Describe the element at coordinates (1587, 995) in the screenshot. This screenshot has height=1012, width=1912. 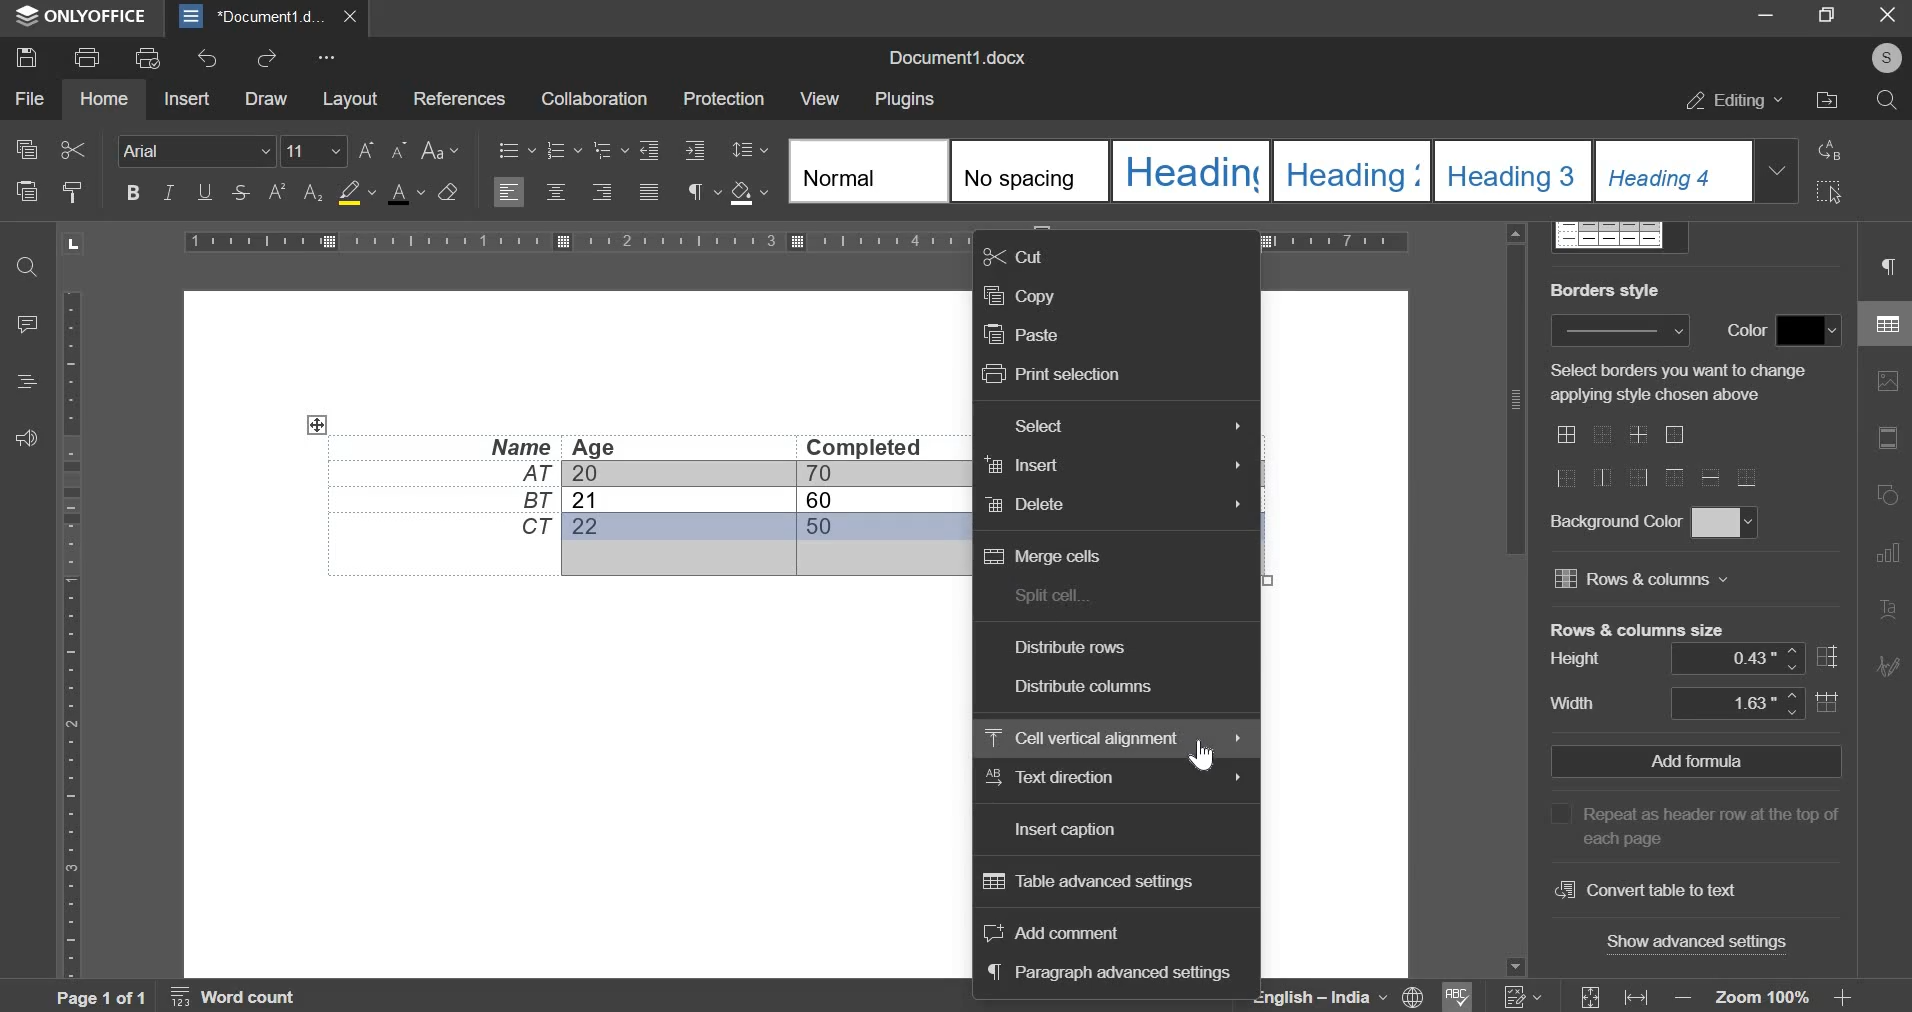
I see `fit to page` at that location.